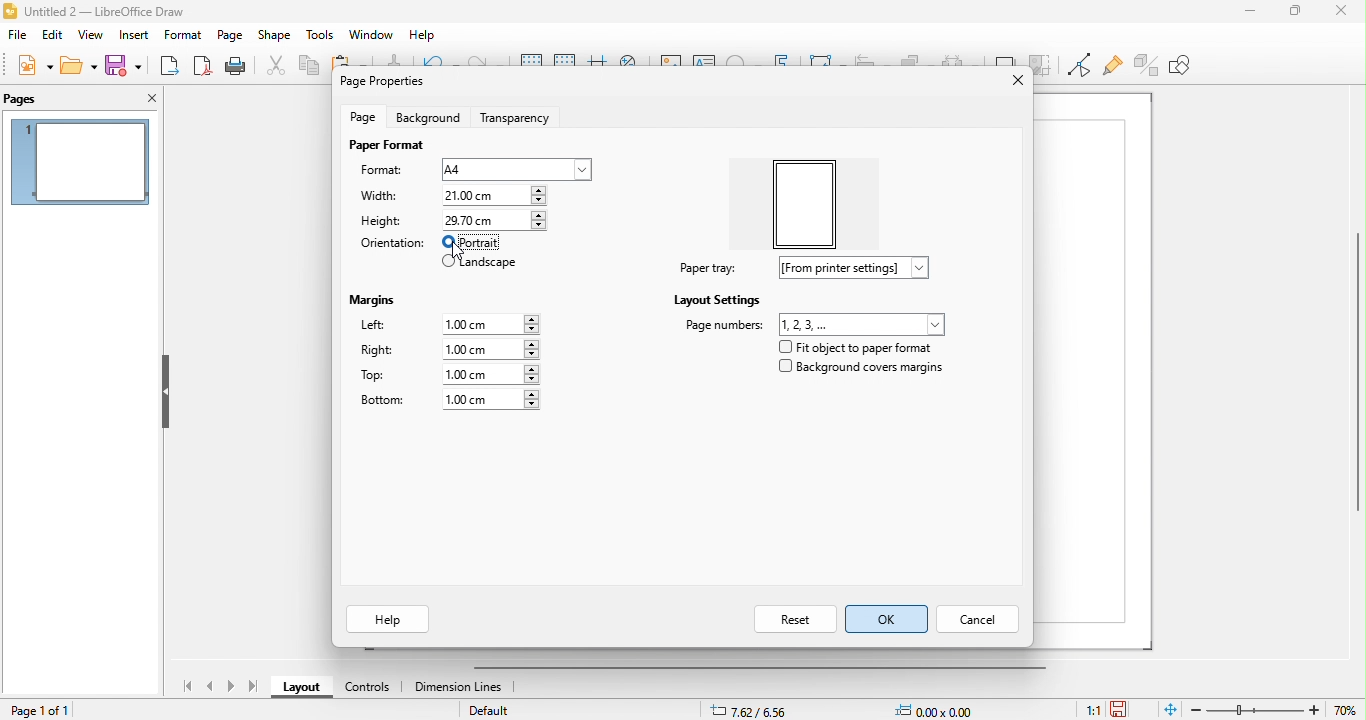  Describe the element at coordinates (391, 245) in the screenshot. I see `orientation` at that location.